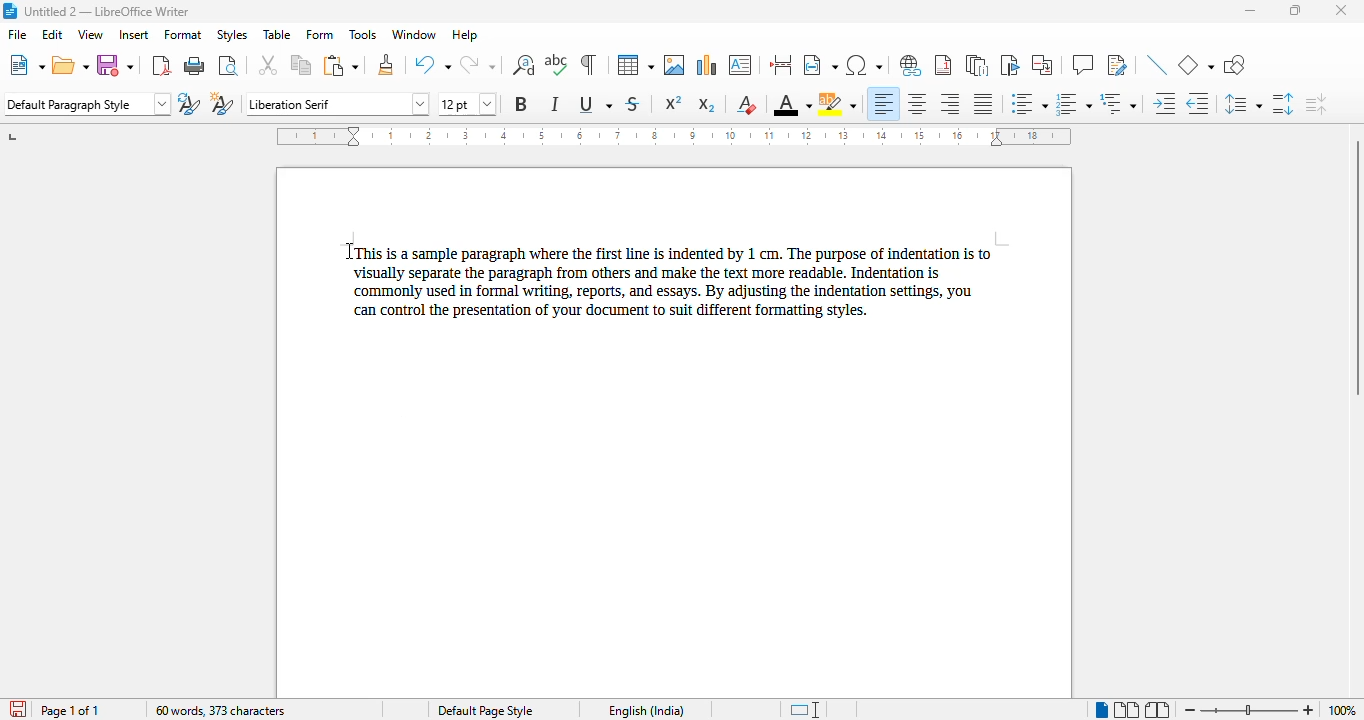 The width and height of the screenshot is (1364, 720). I want to click on insert bookmark, so click(1011, 65).